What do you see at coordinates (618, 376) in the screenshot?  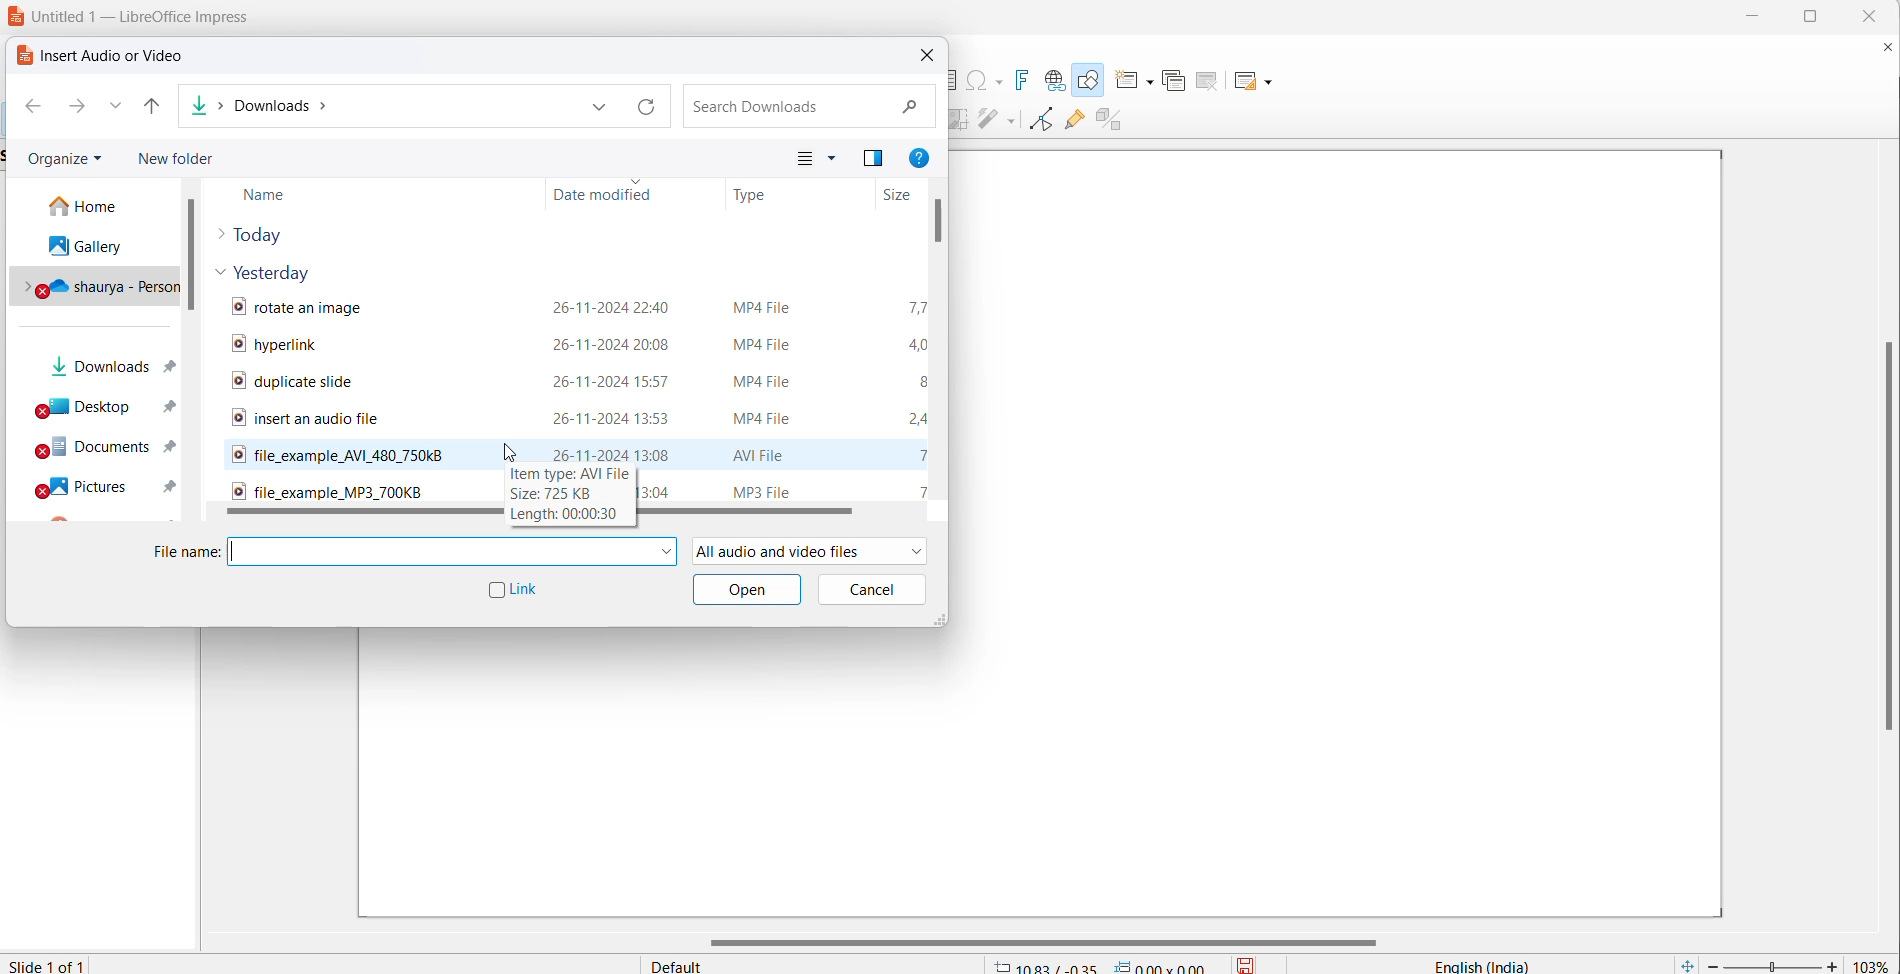 I see `video file modification date` at bounding box center [618, 376].